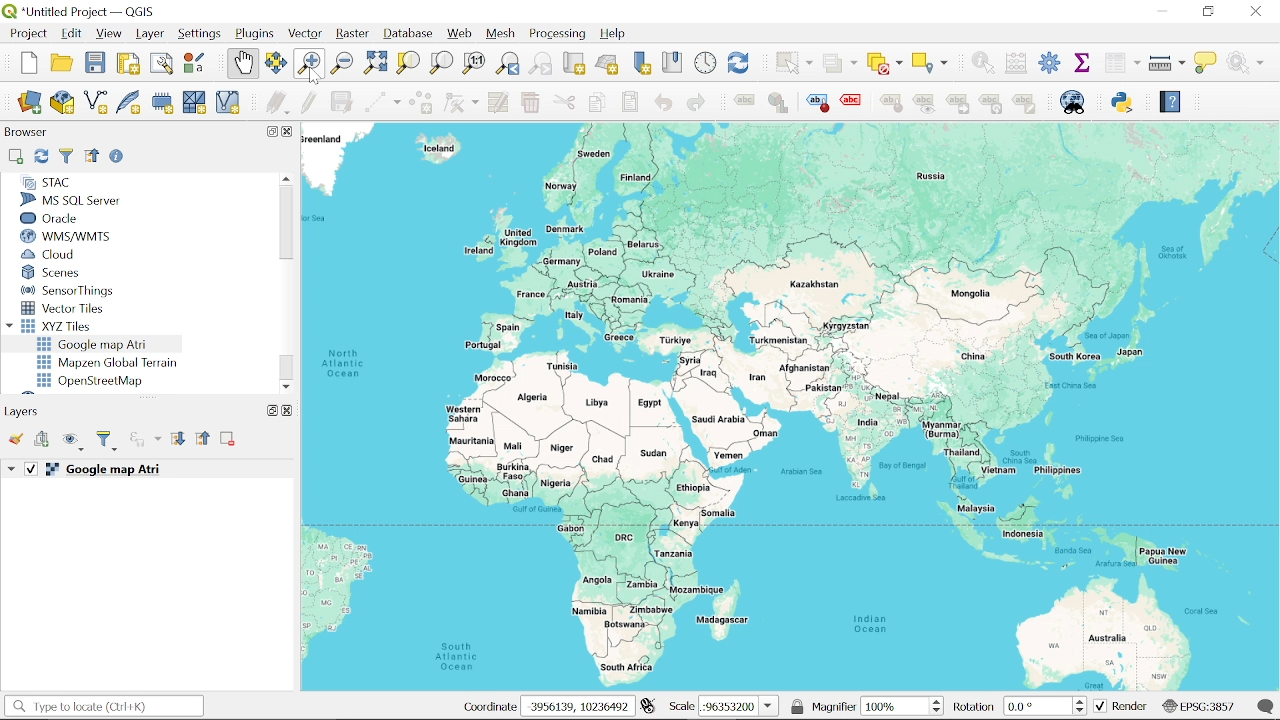 This screenshot has width=1280, height=720. I want to click on Show special bookmark, so click(673, 62).